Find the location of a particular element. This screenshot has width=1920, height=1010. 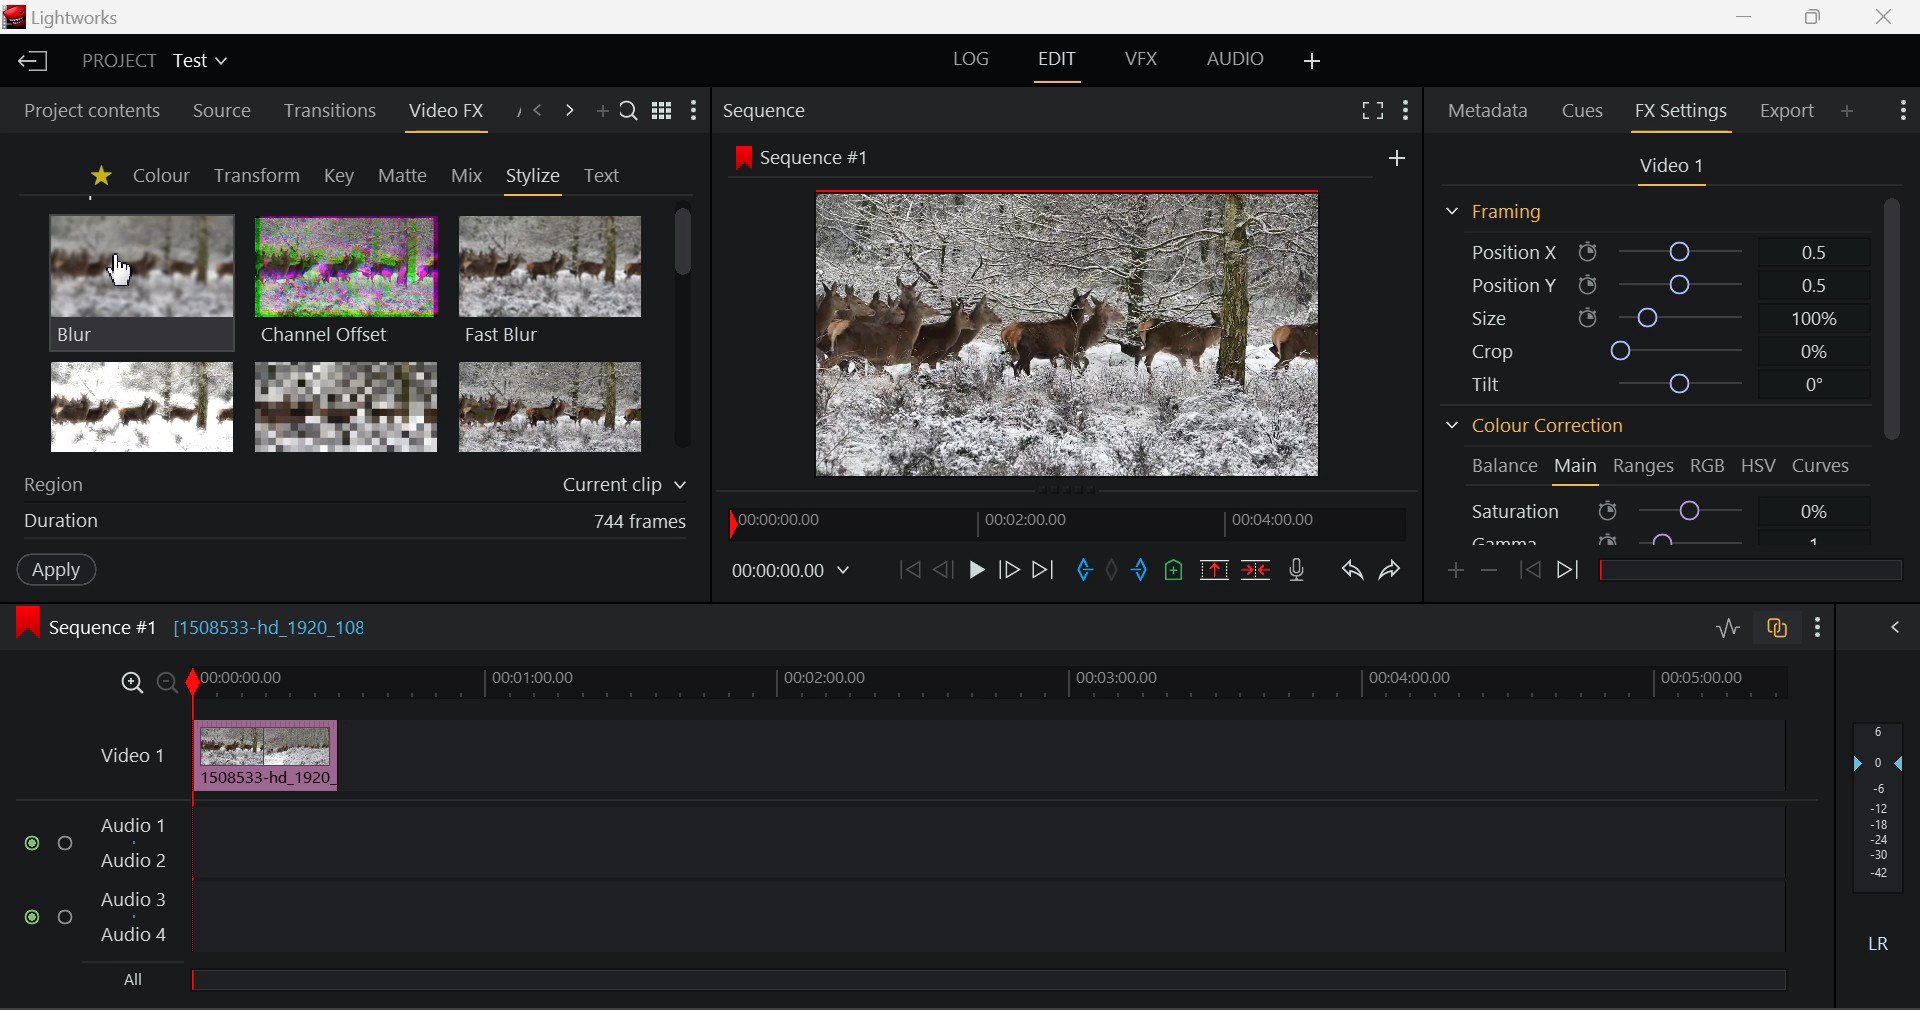

Toggle auto track sync is located at coordinates (1775, 625).